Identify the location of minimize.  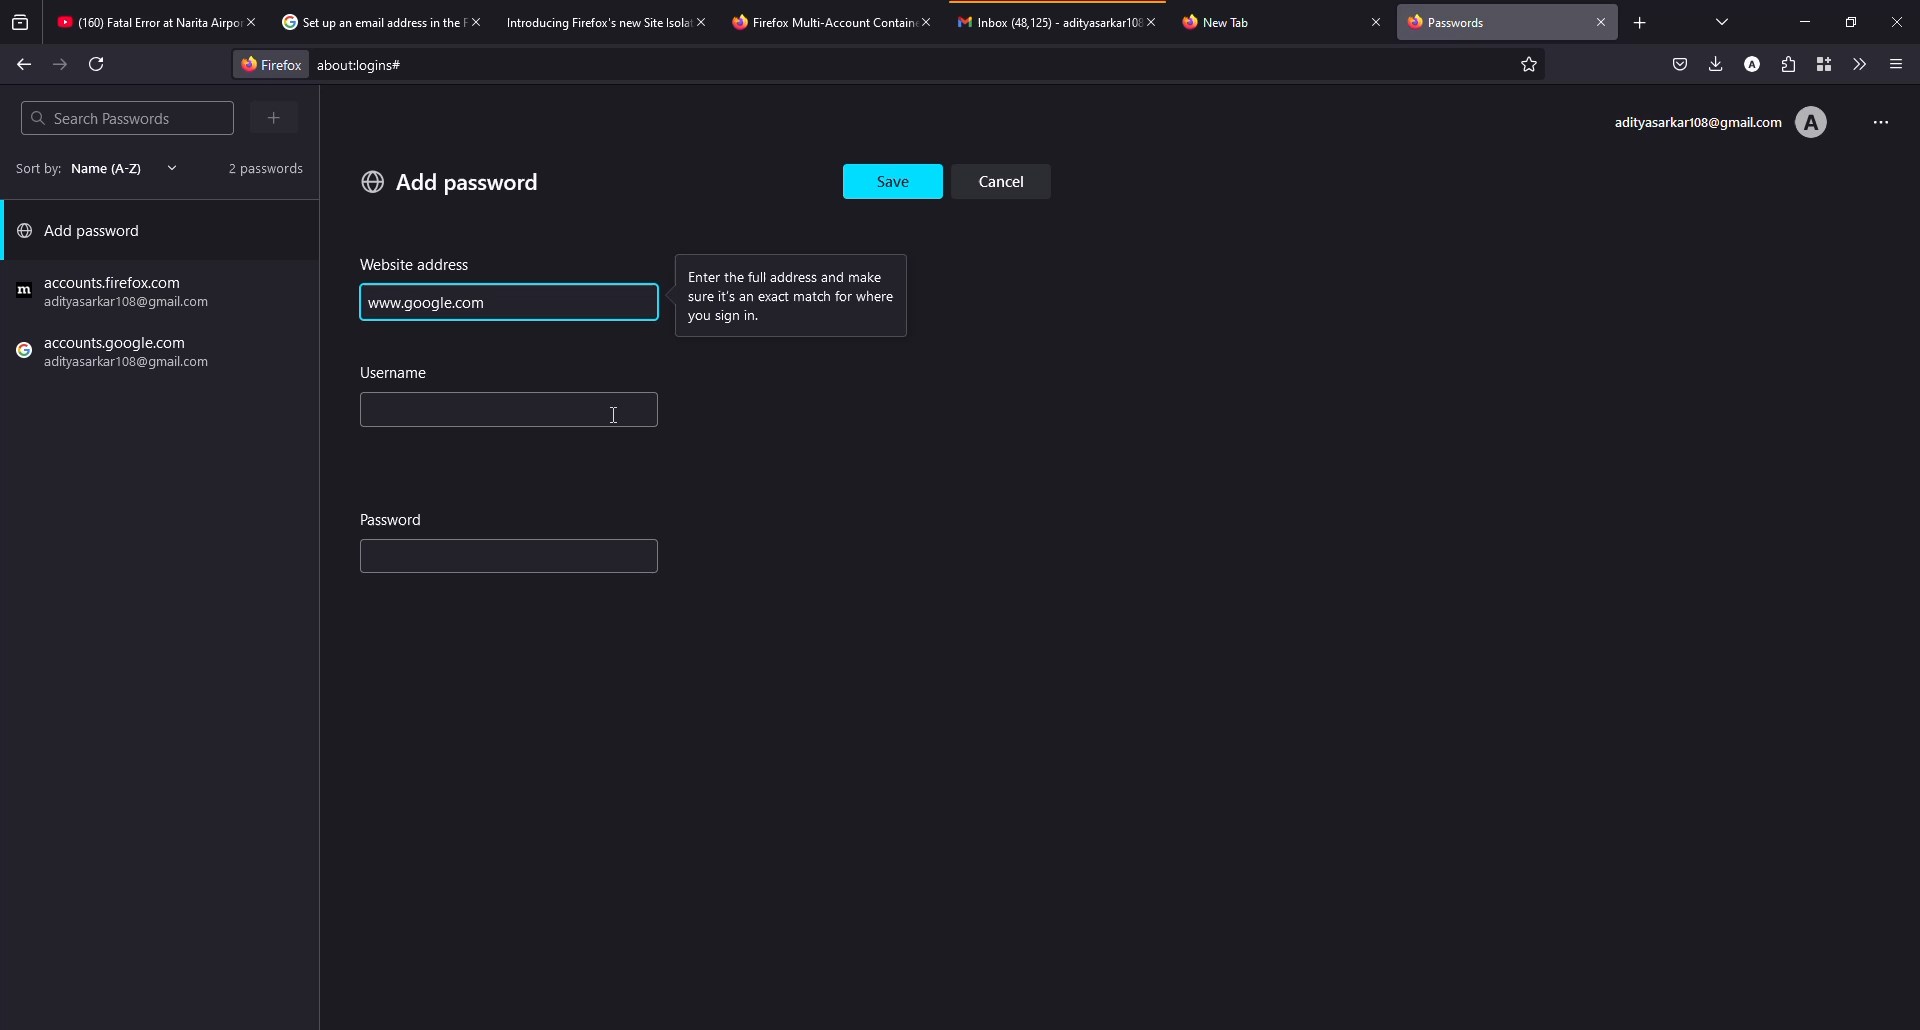
(1808, 22).